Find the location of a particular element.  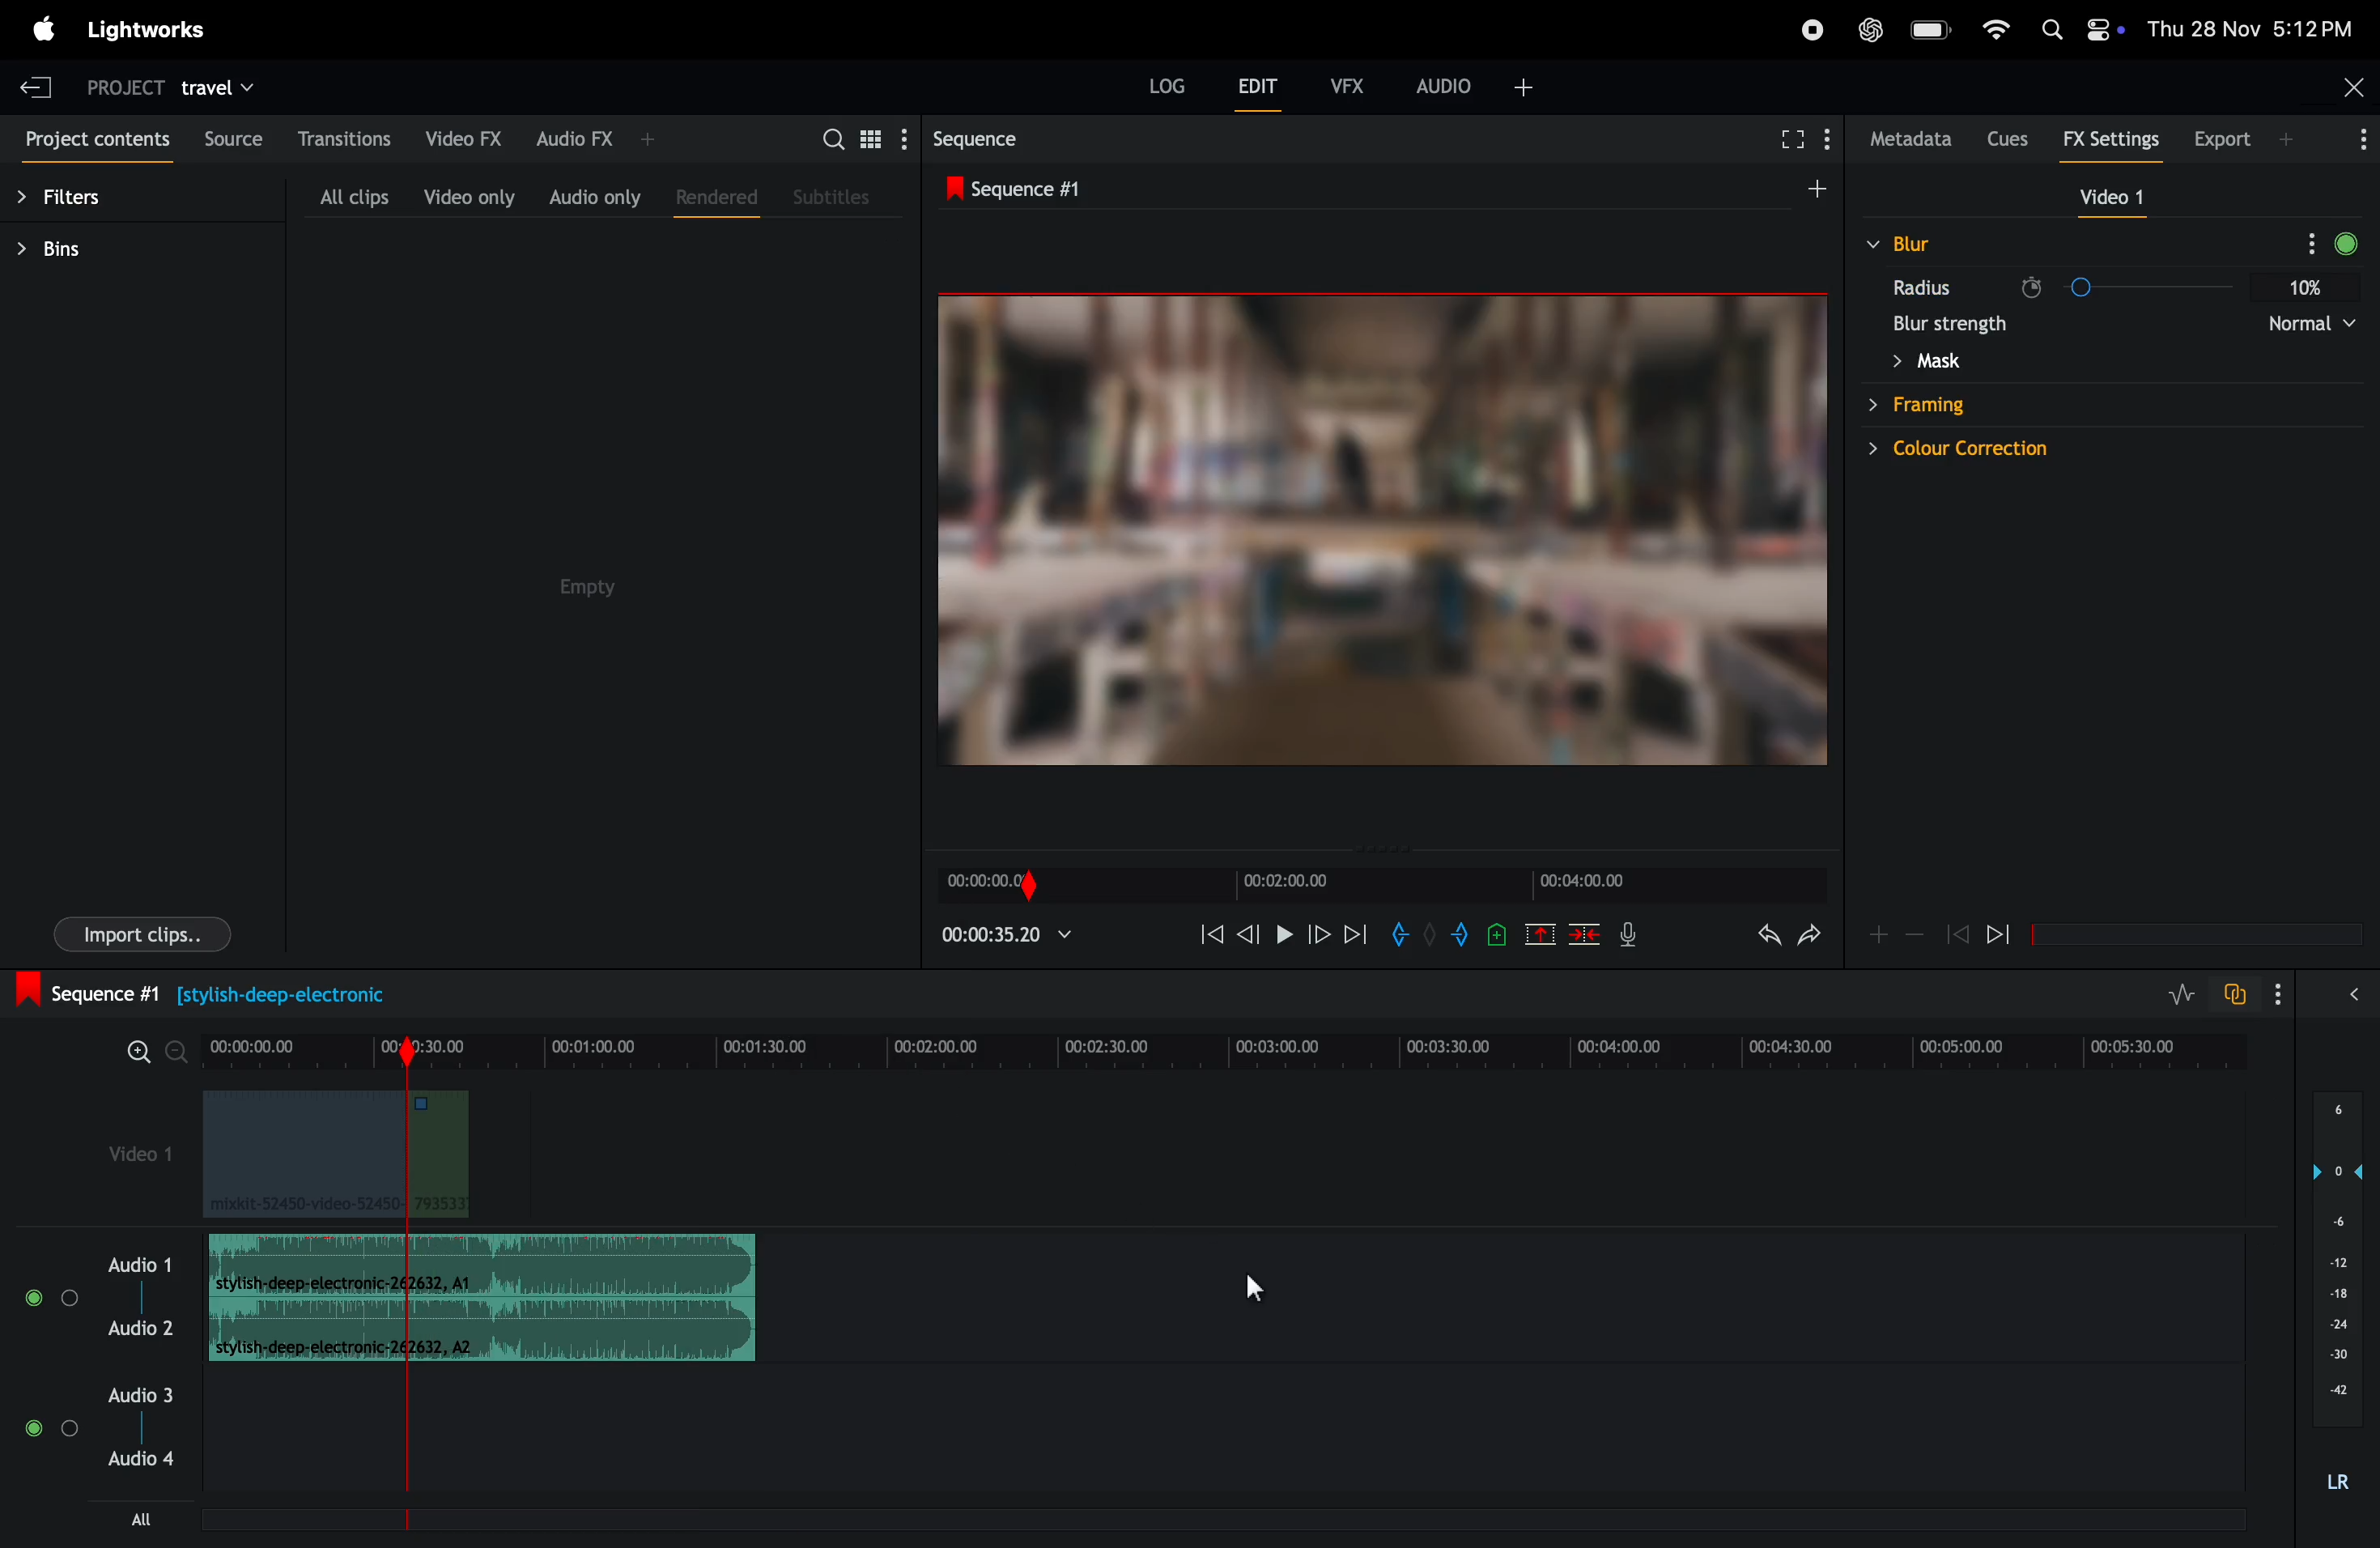

time frames is located at coordinates (1376, 885).